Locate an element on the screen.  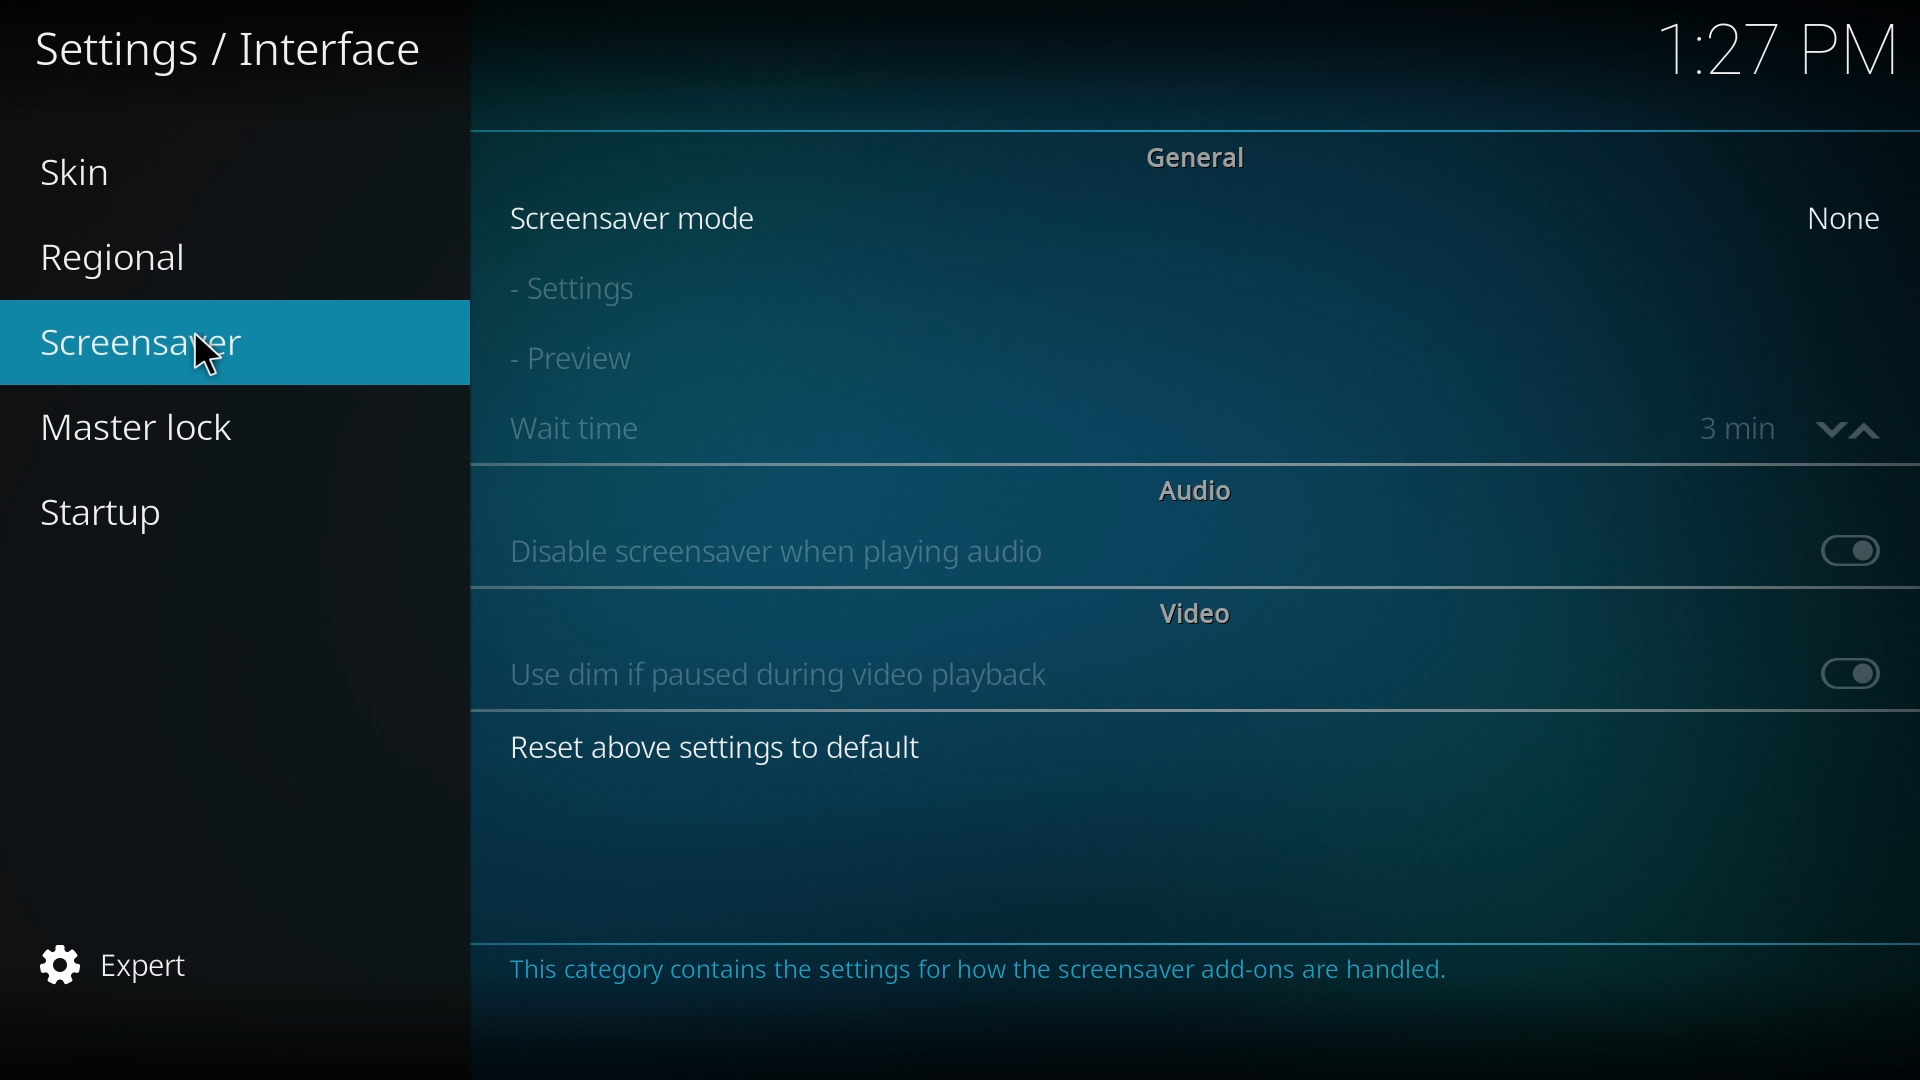
skin is located at coordinates (153, 169).